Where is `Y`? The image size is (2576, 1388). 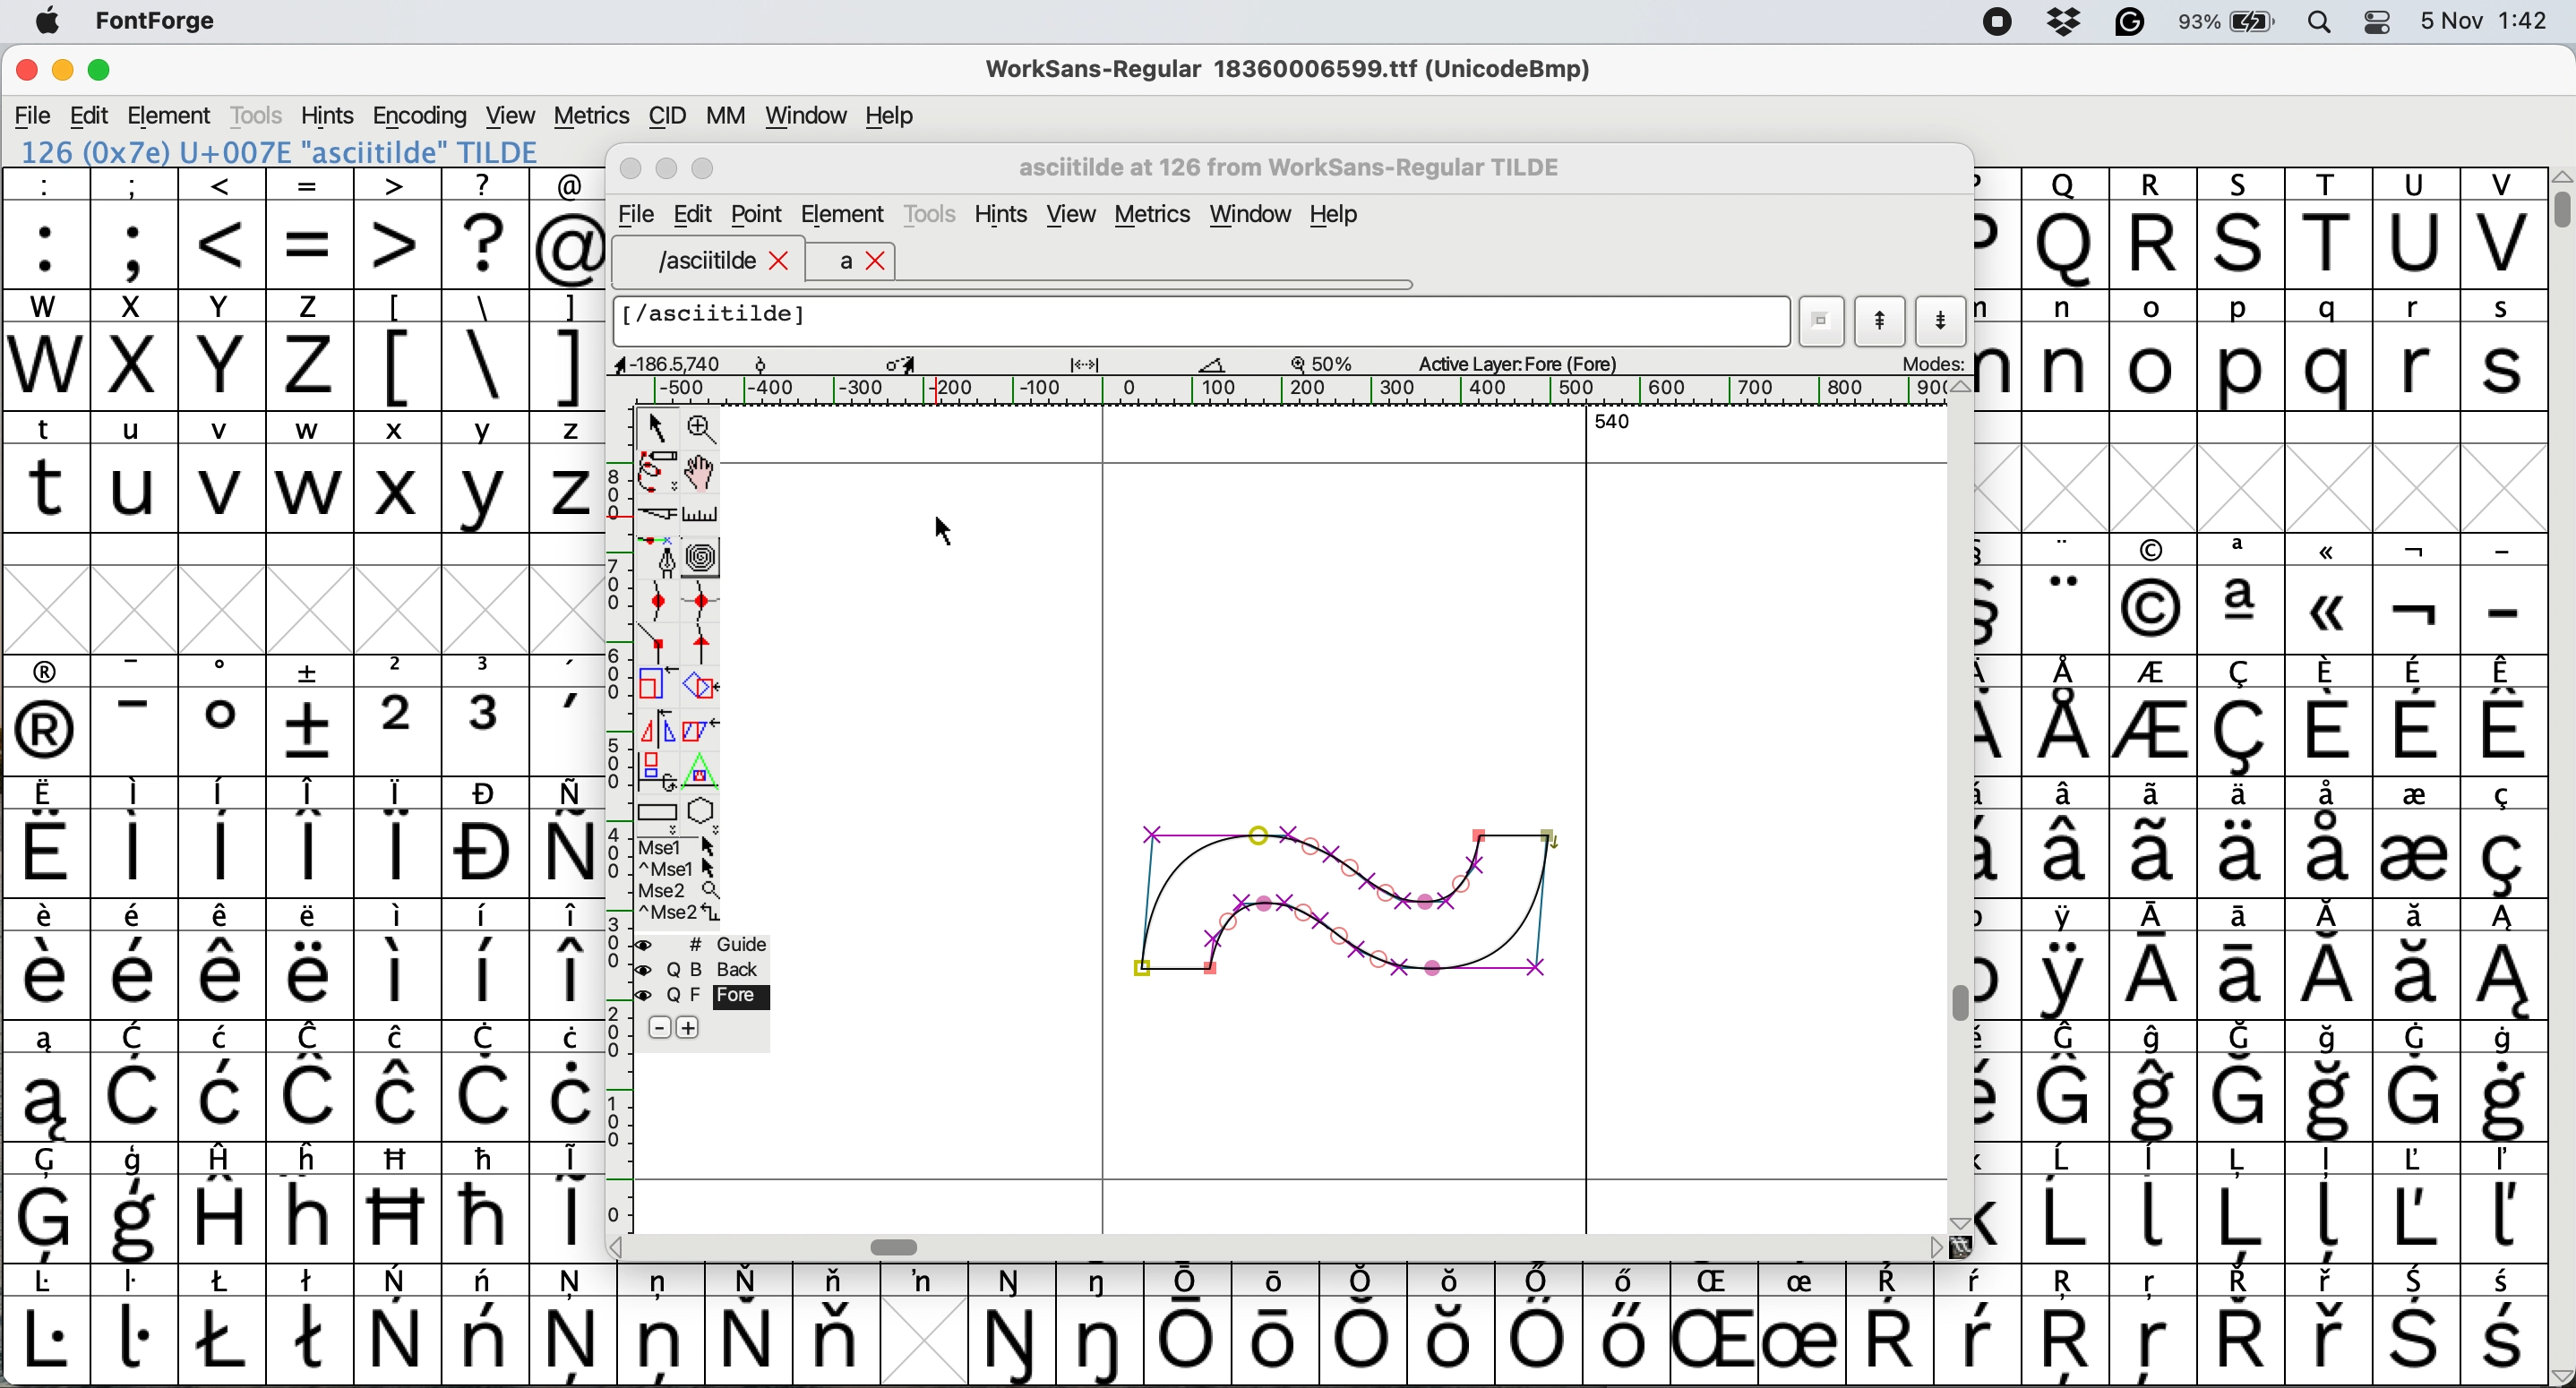 Y is located at coordinates (225, 350).